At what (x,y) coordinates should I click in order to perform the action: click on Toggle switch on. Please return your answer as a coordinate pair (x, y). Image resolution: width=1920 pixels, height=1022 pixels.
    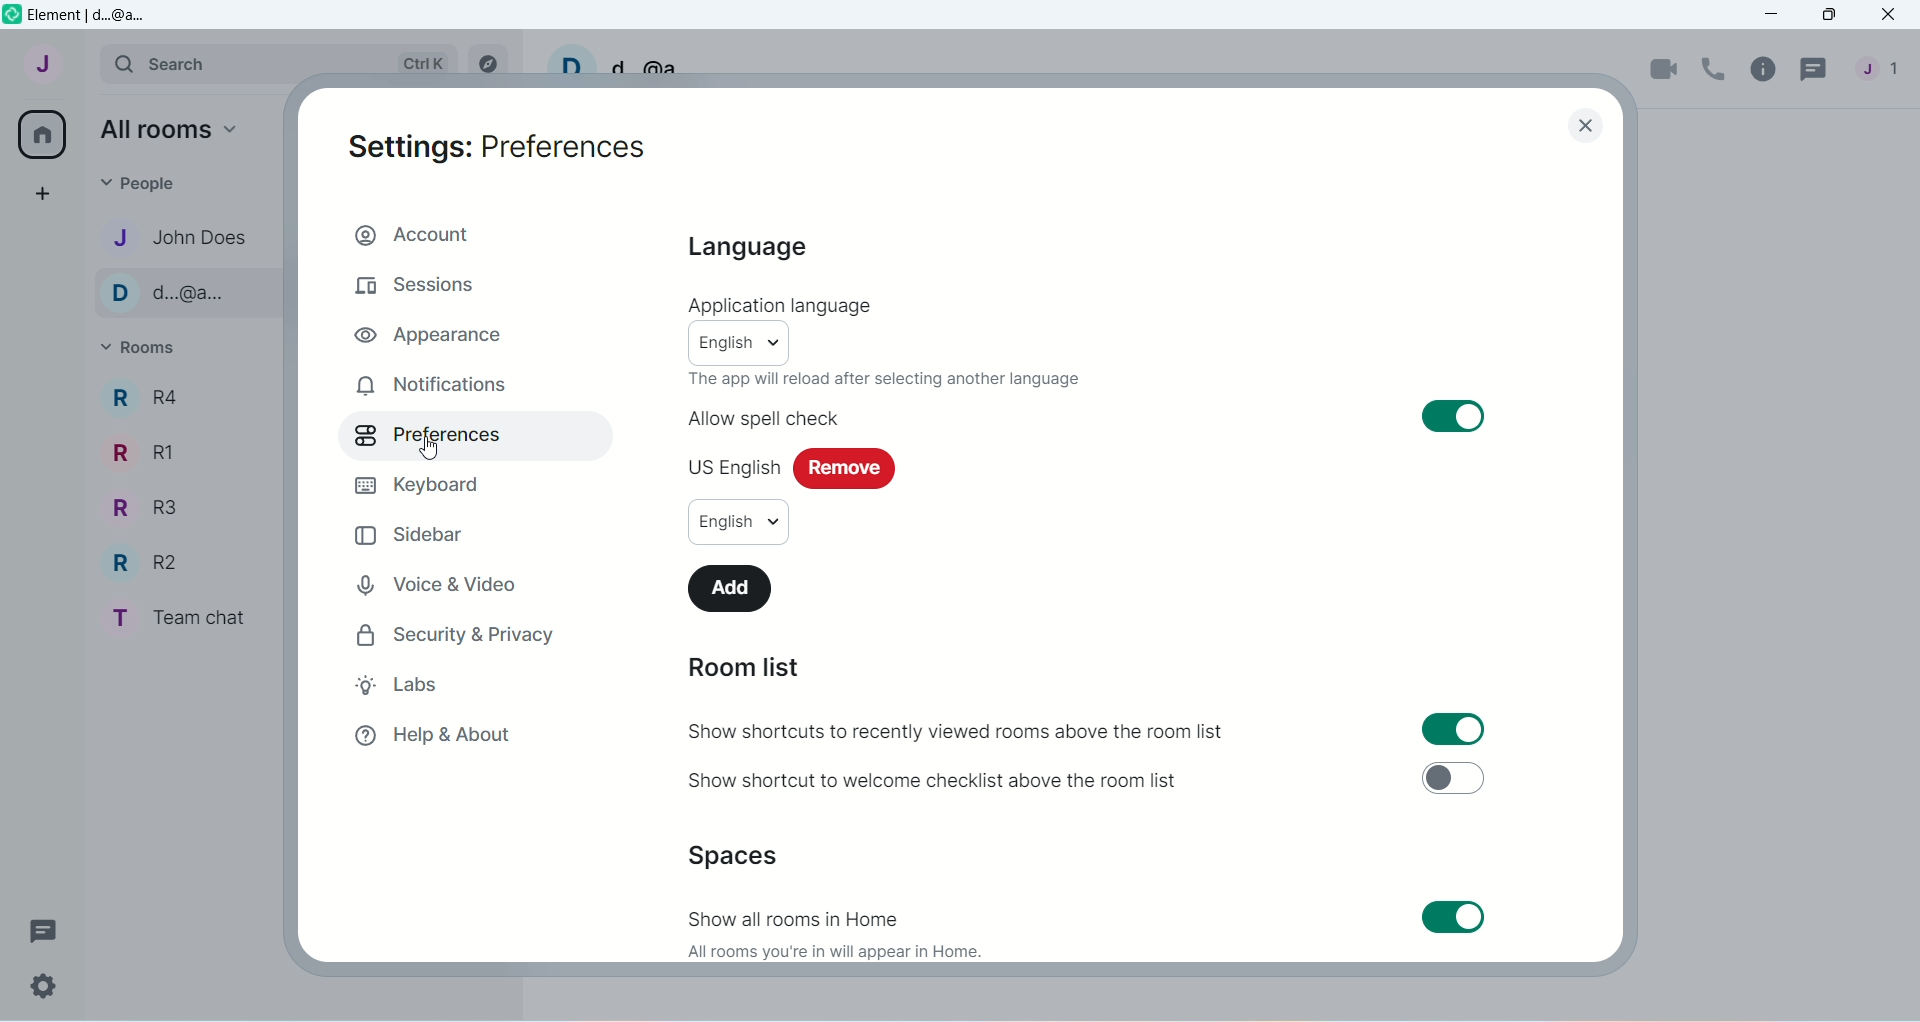
    Looking at the image, I should click on (1465, 728).